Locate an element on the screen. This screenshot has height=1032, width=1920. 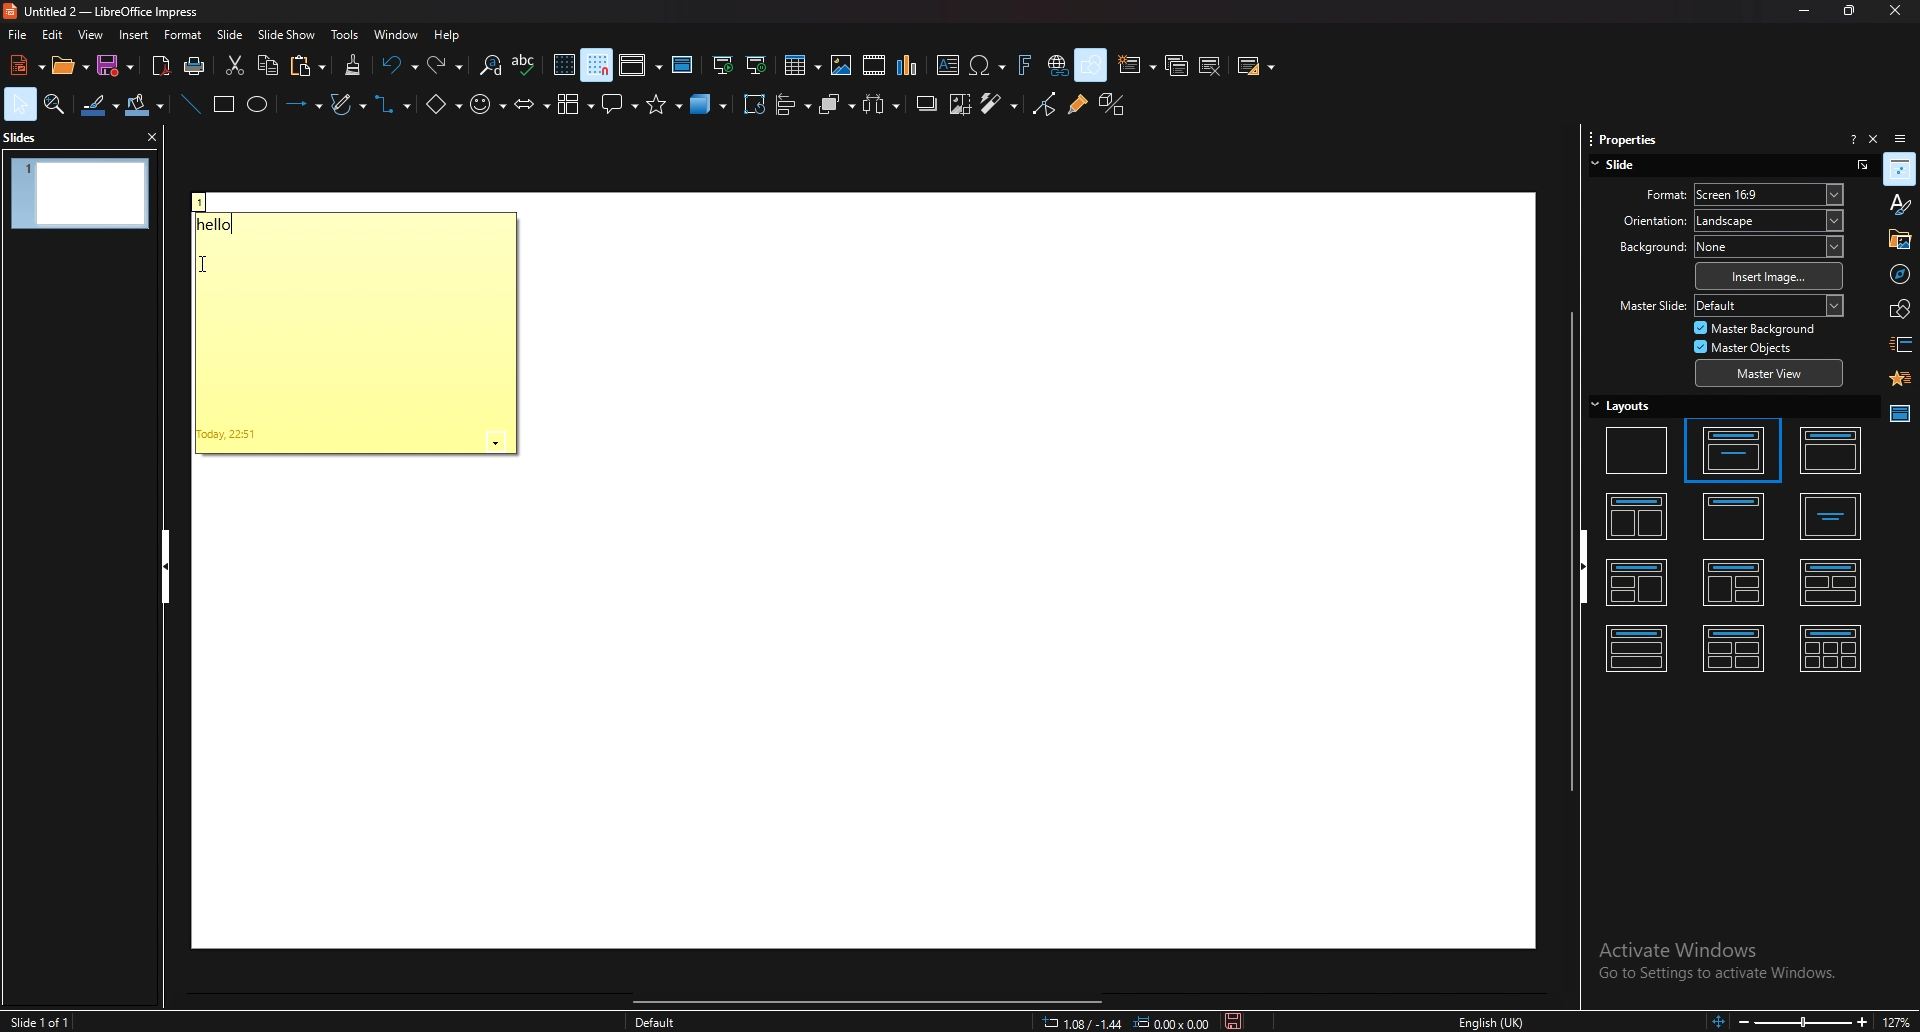
save is located at coordinates (119, 65).